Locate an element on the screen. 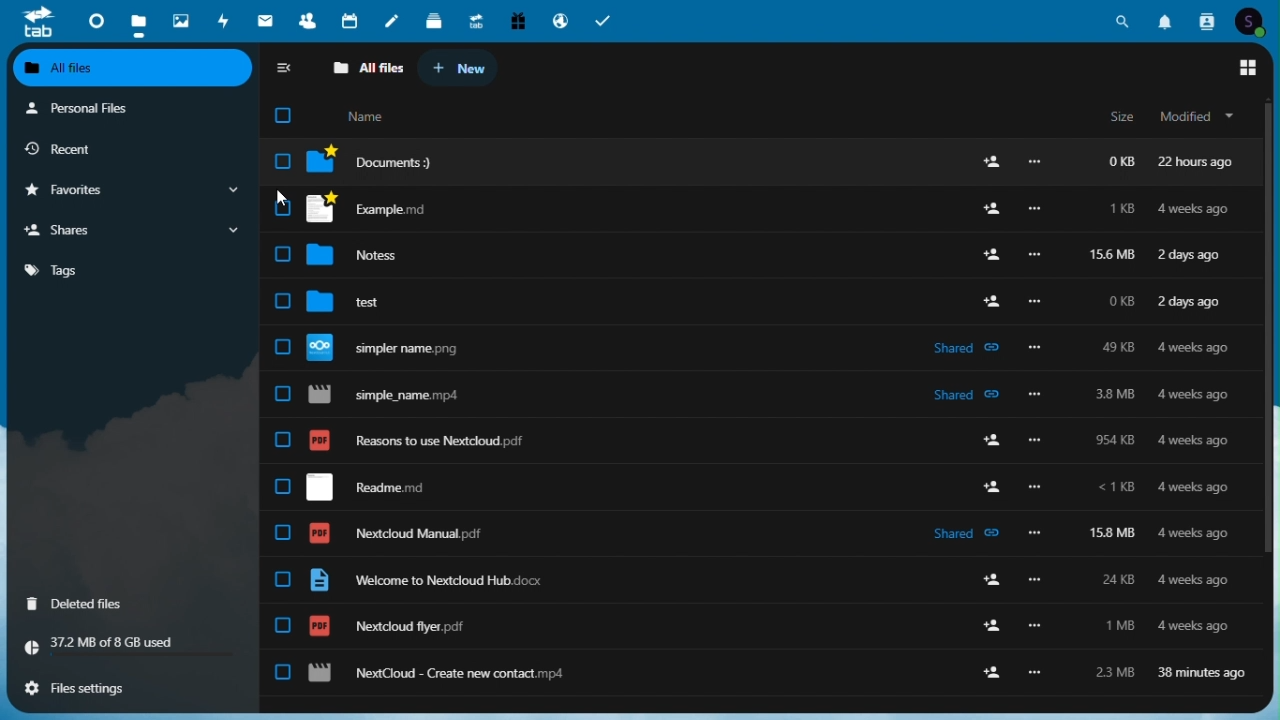 This screenshot has height=720, width=1280. files is located at coordinates (138, 21).